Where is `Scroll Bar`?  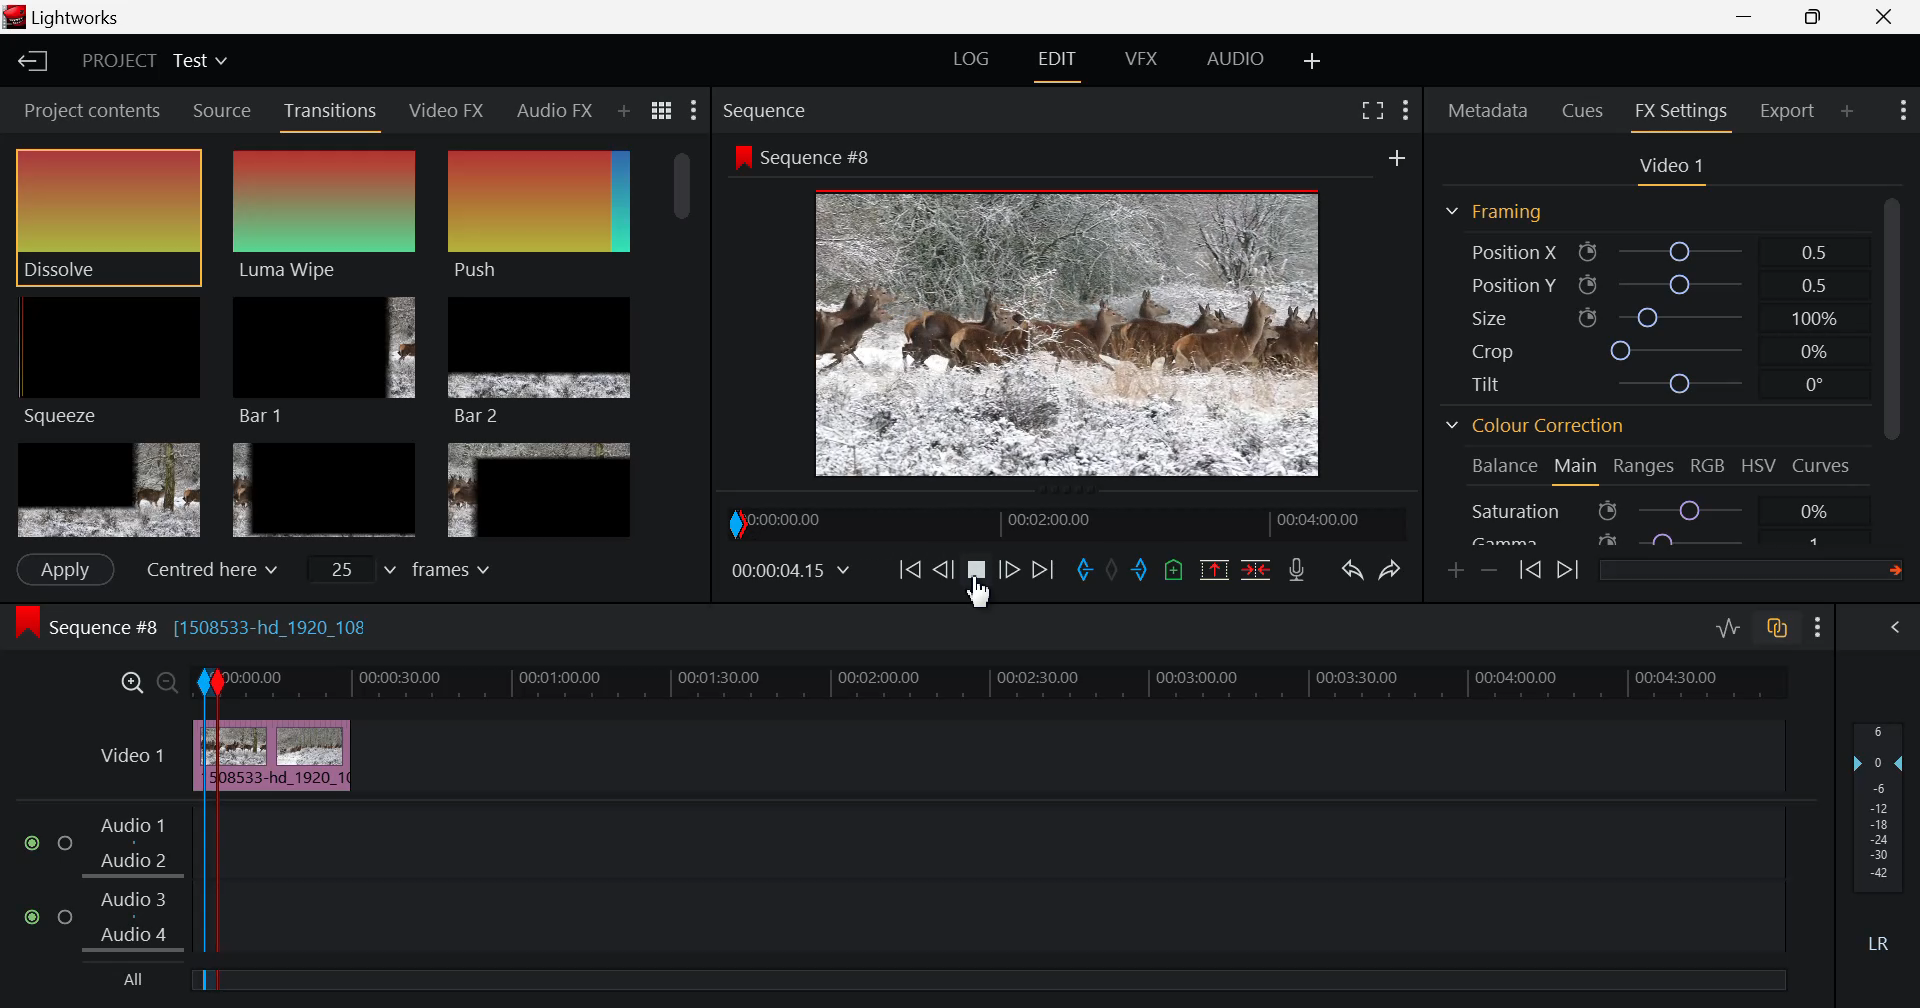
Scroll Bar is located at coordinates (1900, 361).